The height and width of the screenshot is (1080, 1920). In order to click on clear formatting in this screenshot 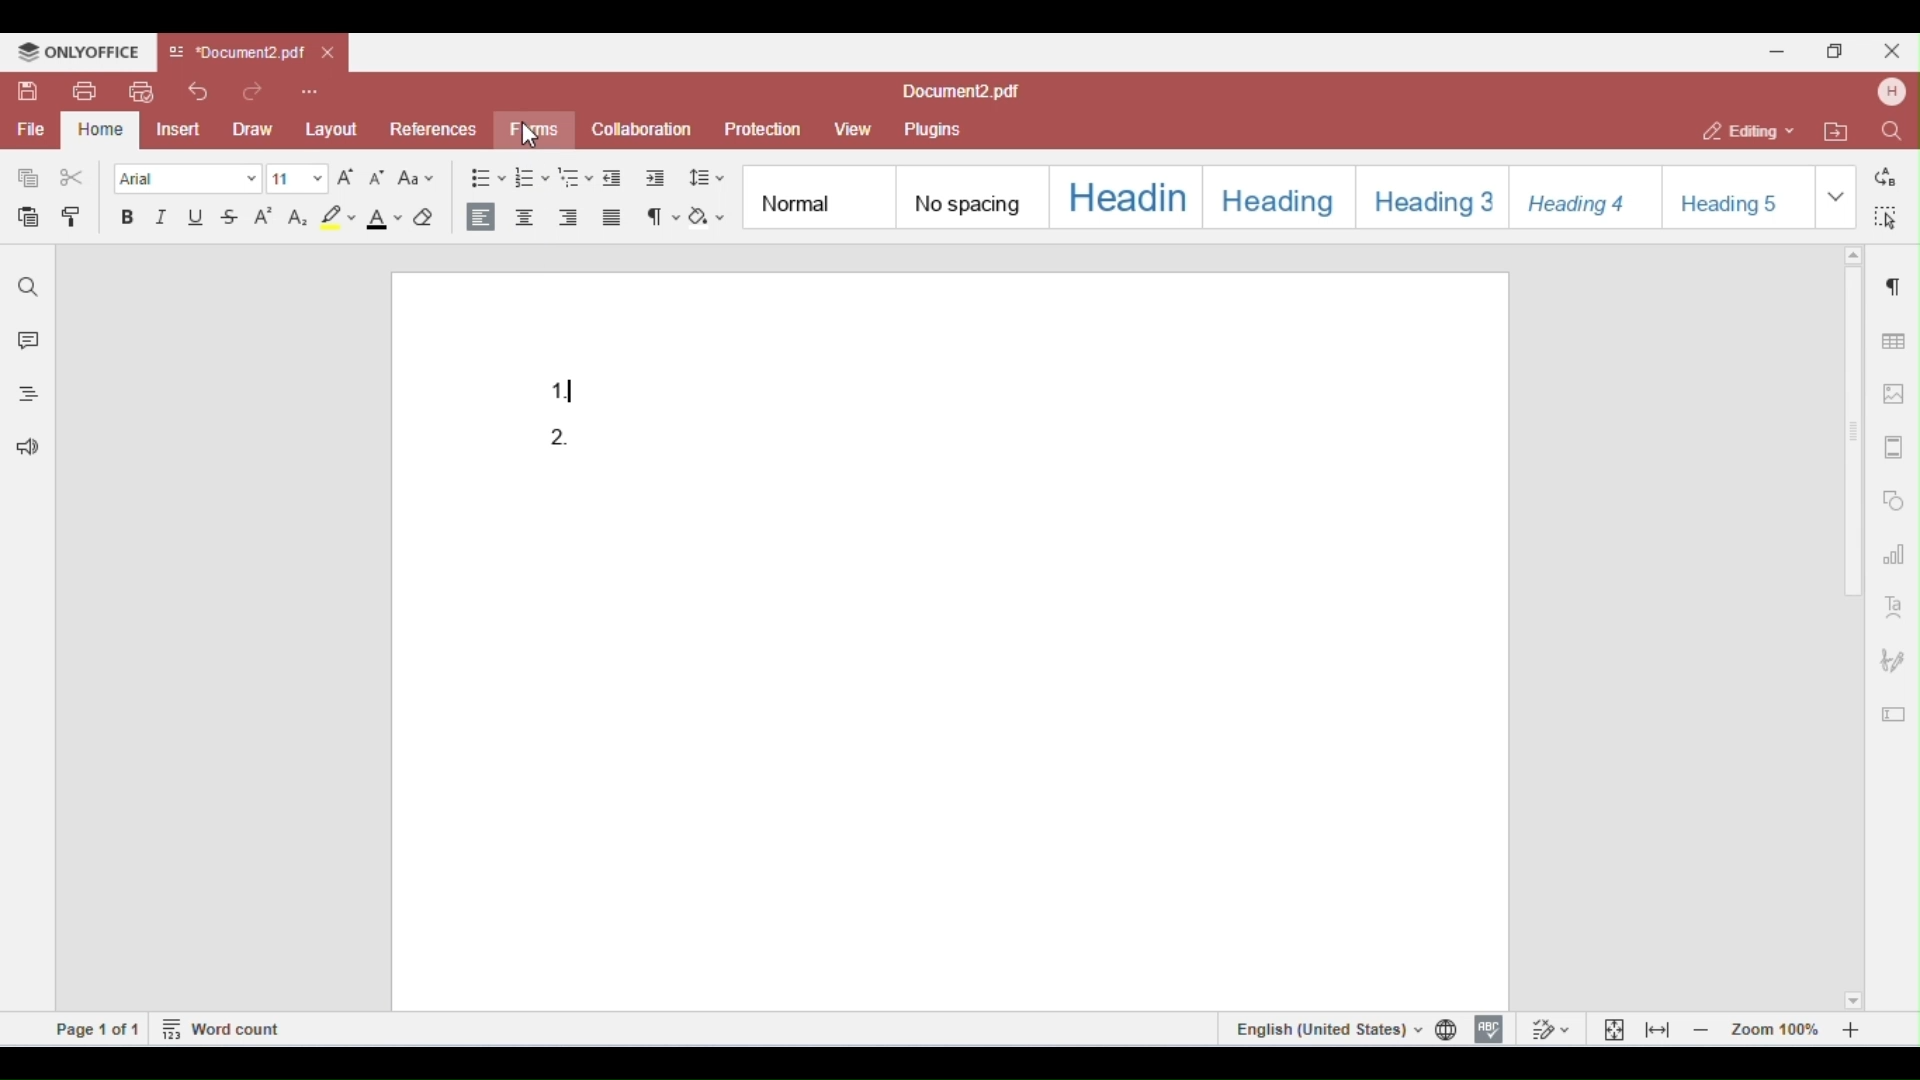, I will do `click(426, 218)`.